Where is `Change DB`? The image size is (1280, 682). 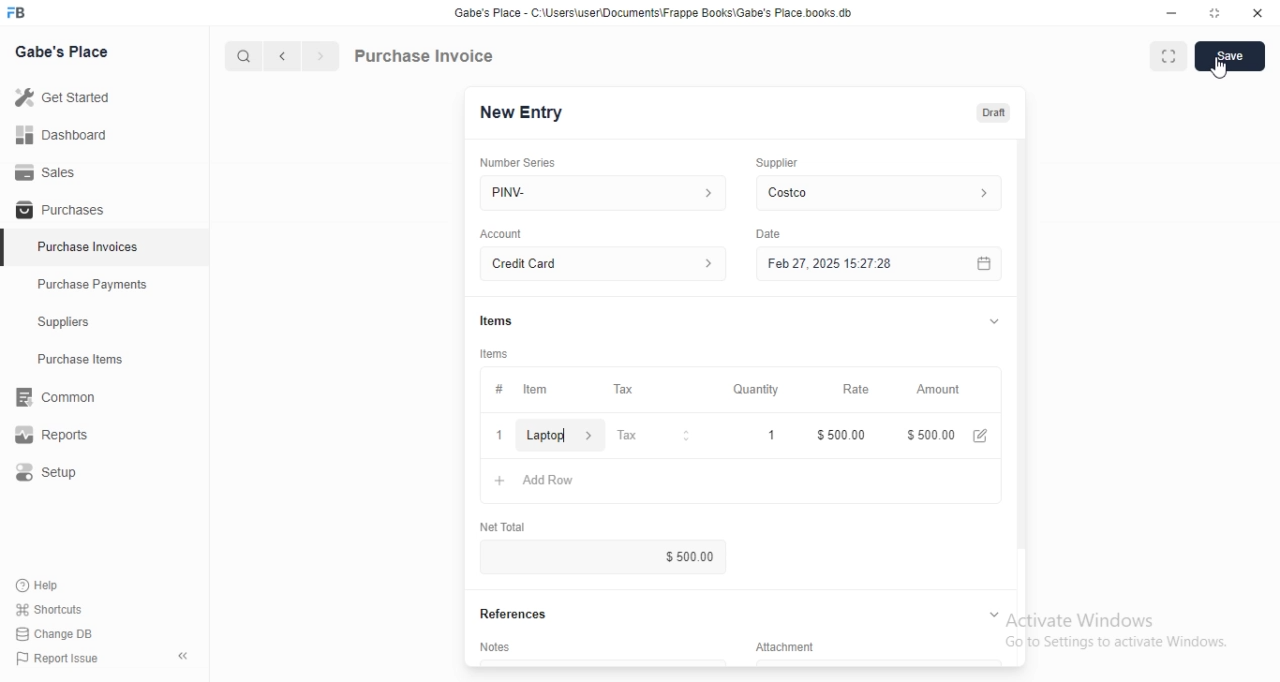
Change DB is located at coordinates (54, 634).